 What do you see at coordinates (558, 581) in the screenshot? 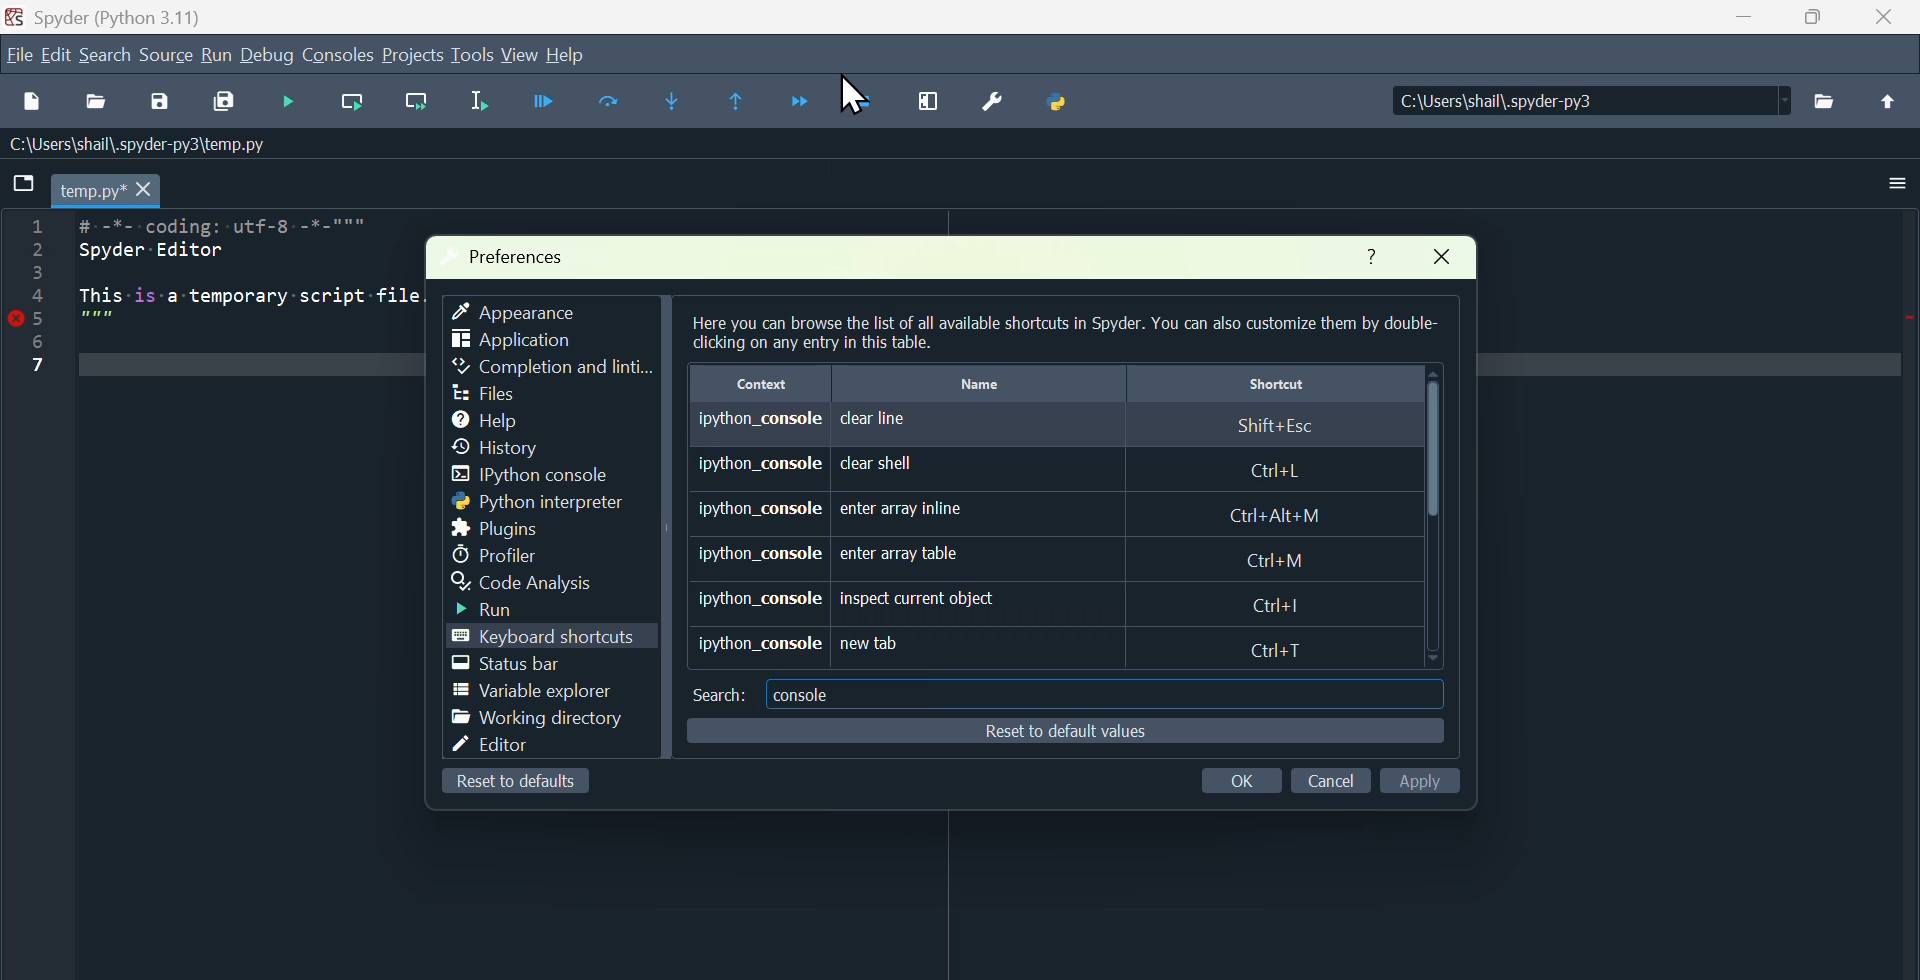
I see `Code analysis` at bounding box center [558, 581].